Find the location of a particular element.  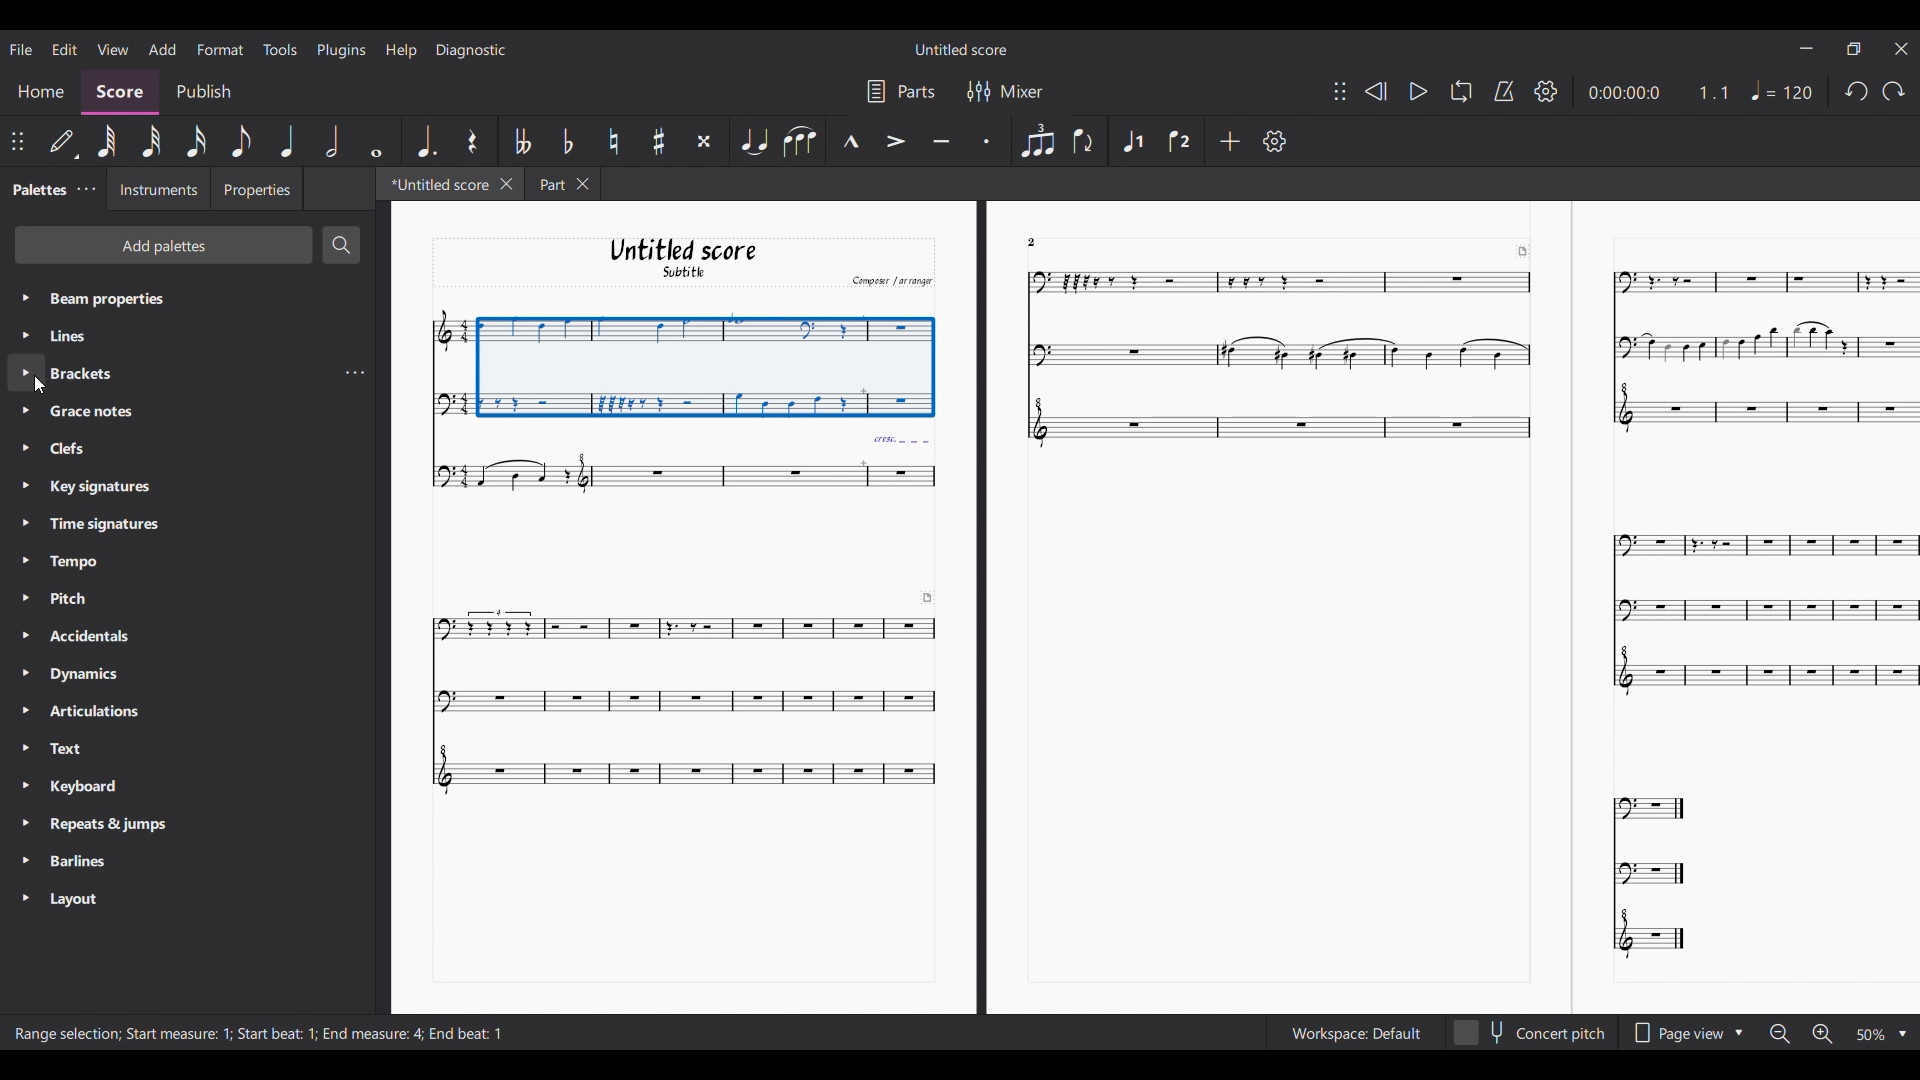

Search is located at coordinates (341, 245).